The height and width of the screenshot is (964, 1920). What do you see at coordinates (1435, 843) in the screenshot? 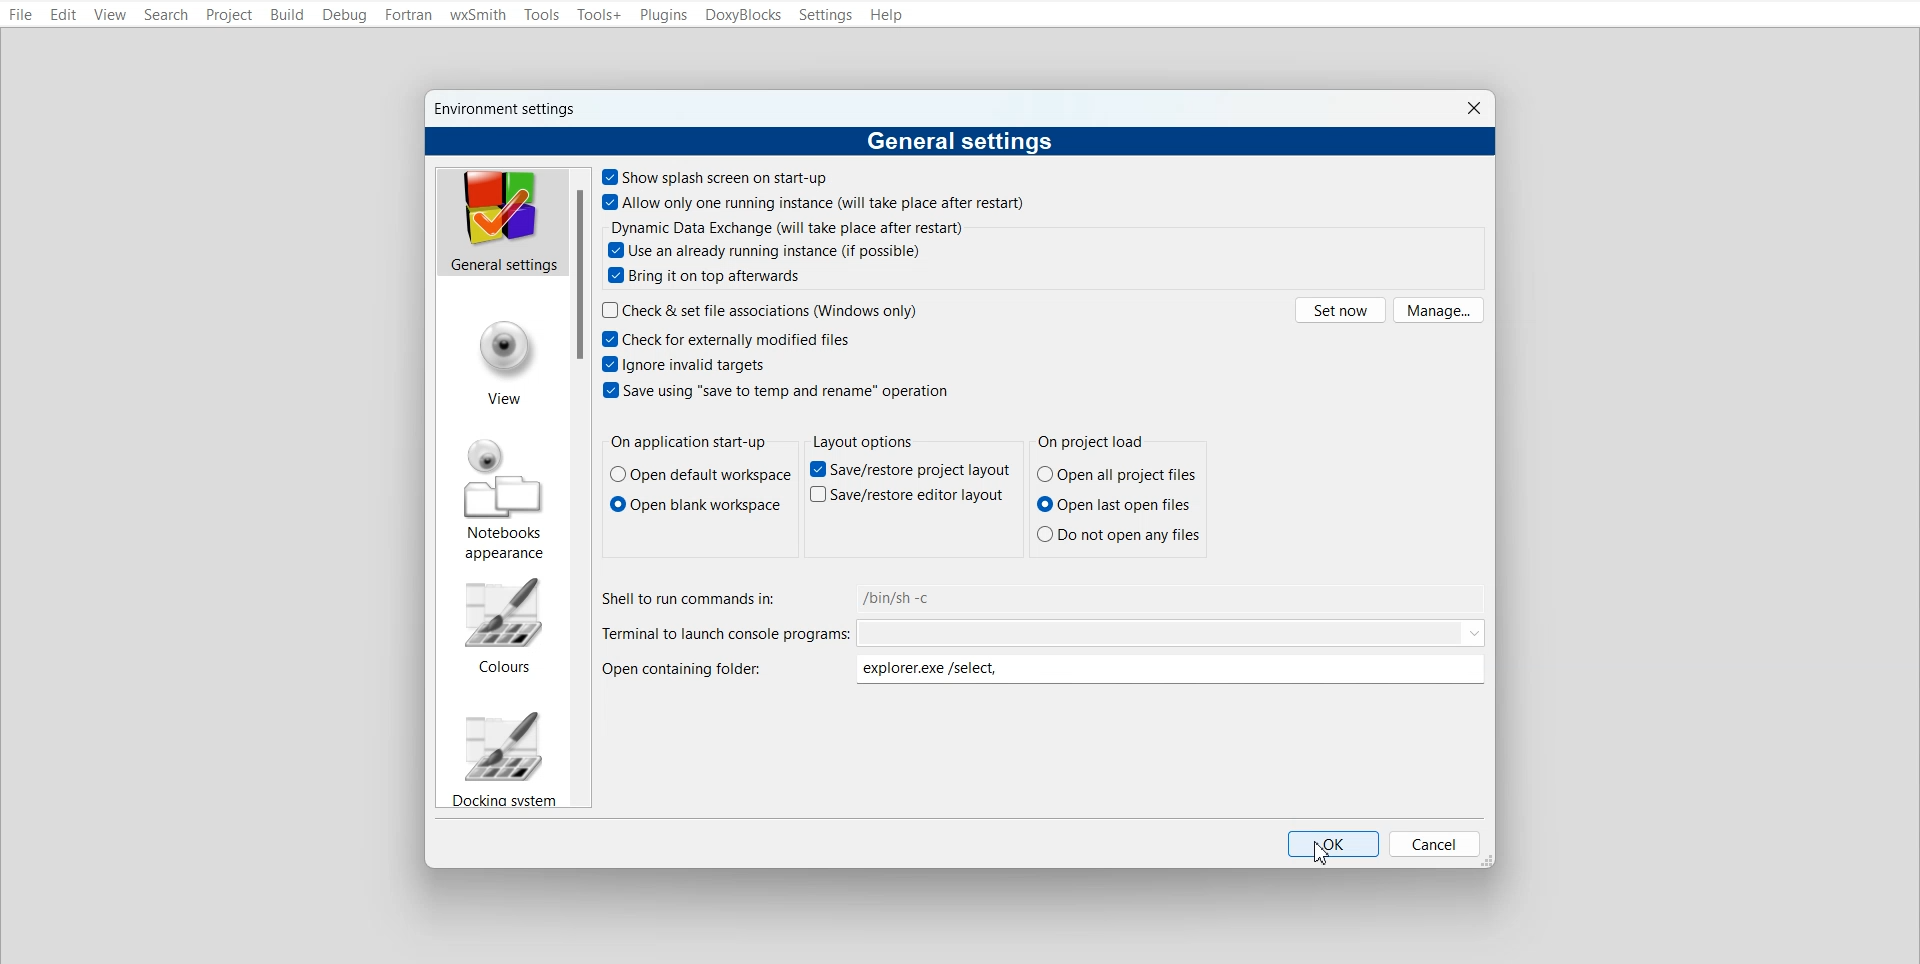
I see `Cancel` at bounding box center [1435, 843].